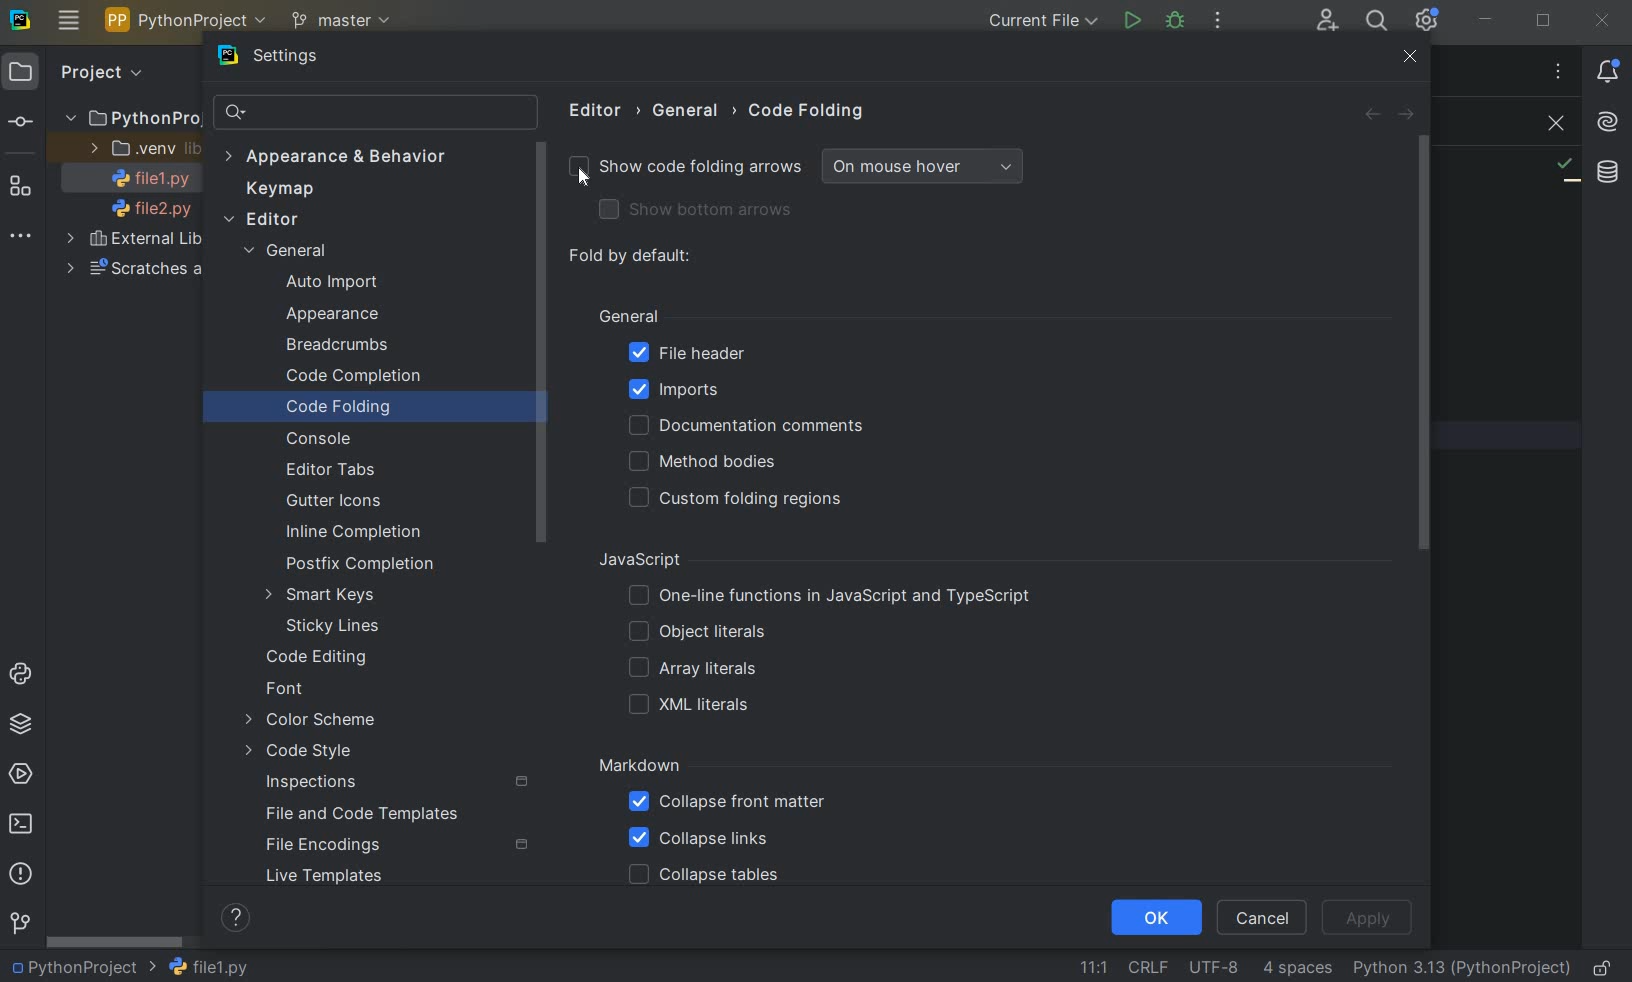 Image resolution: width=1632 pixels, height=982 pixels. What do you see at coordinates (374, 114) in the screenshot?
I see `SEARCH SETTINGS` at bounding box center [374, 114].